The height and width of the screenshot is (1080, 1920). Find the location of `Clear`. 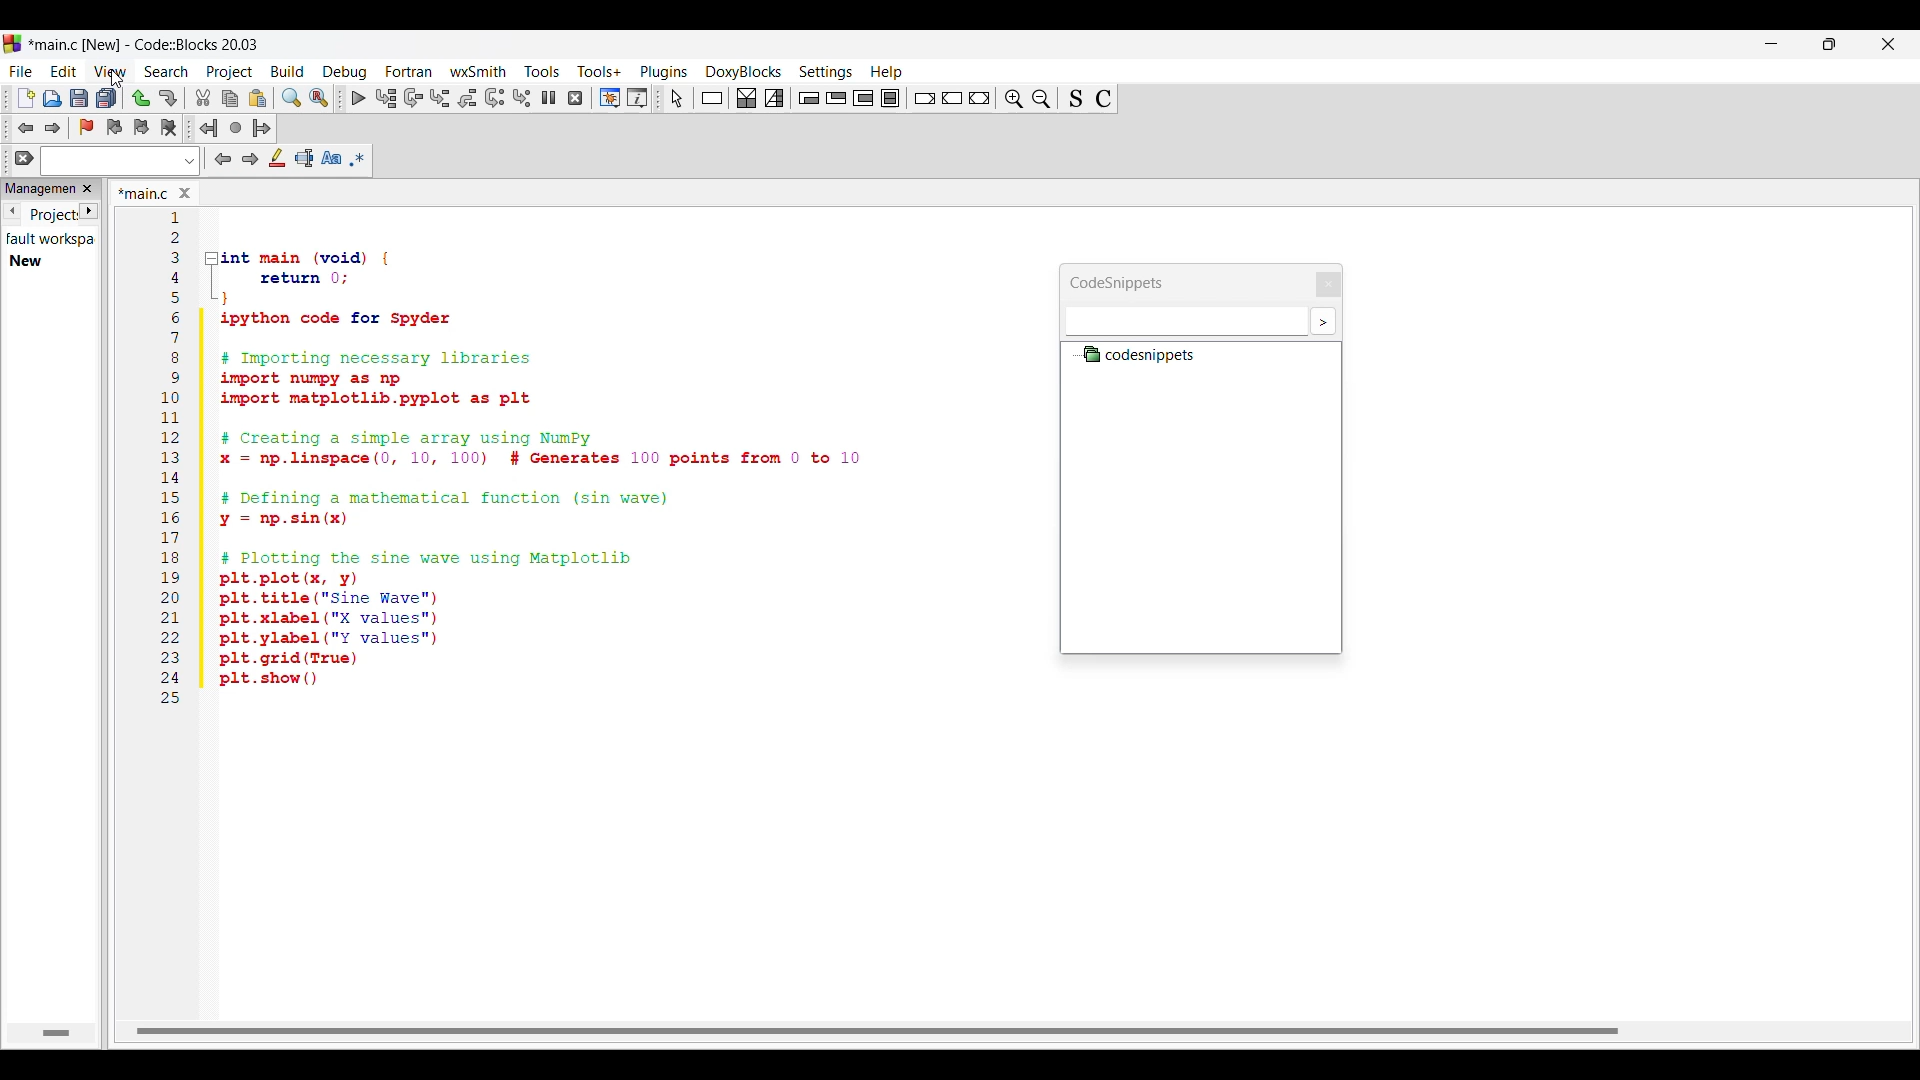

Clear is located at coordinates (25, 158).